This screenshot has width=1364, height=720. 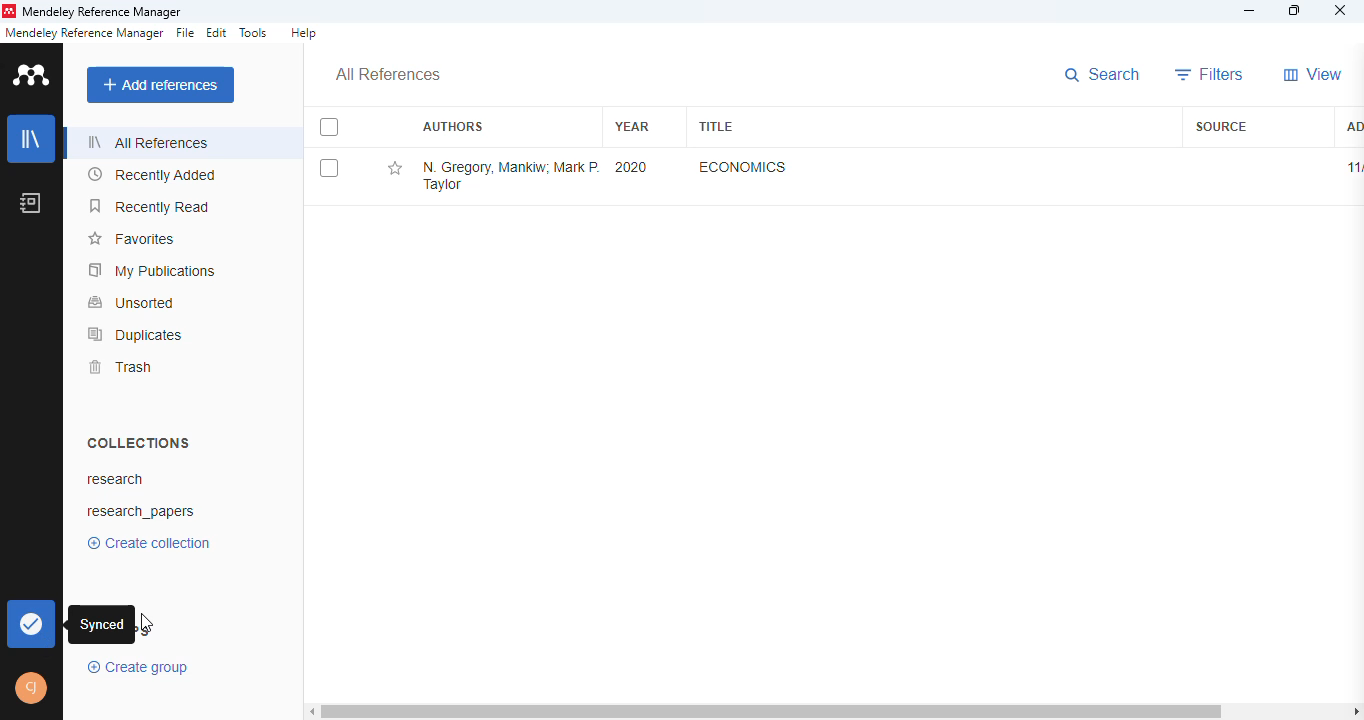 I want to click on profile, so click(x=32, y=689).